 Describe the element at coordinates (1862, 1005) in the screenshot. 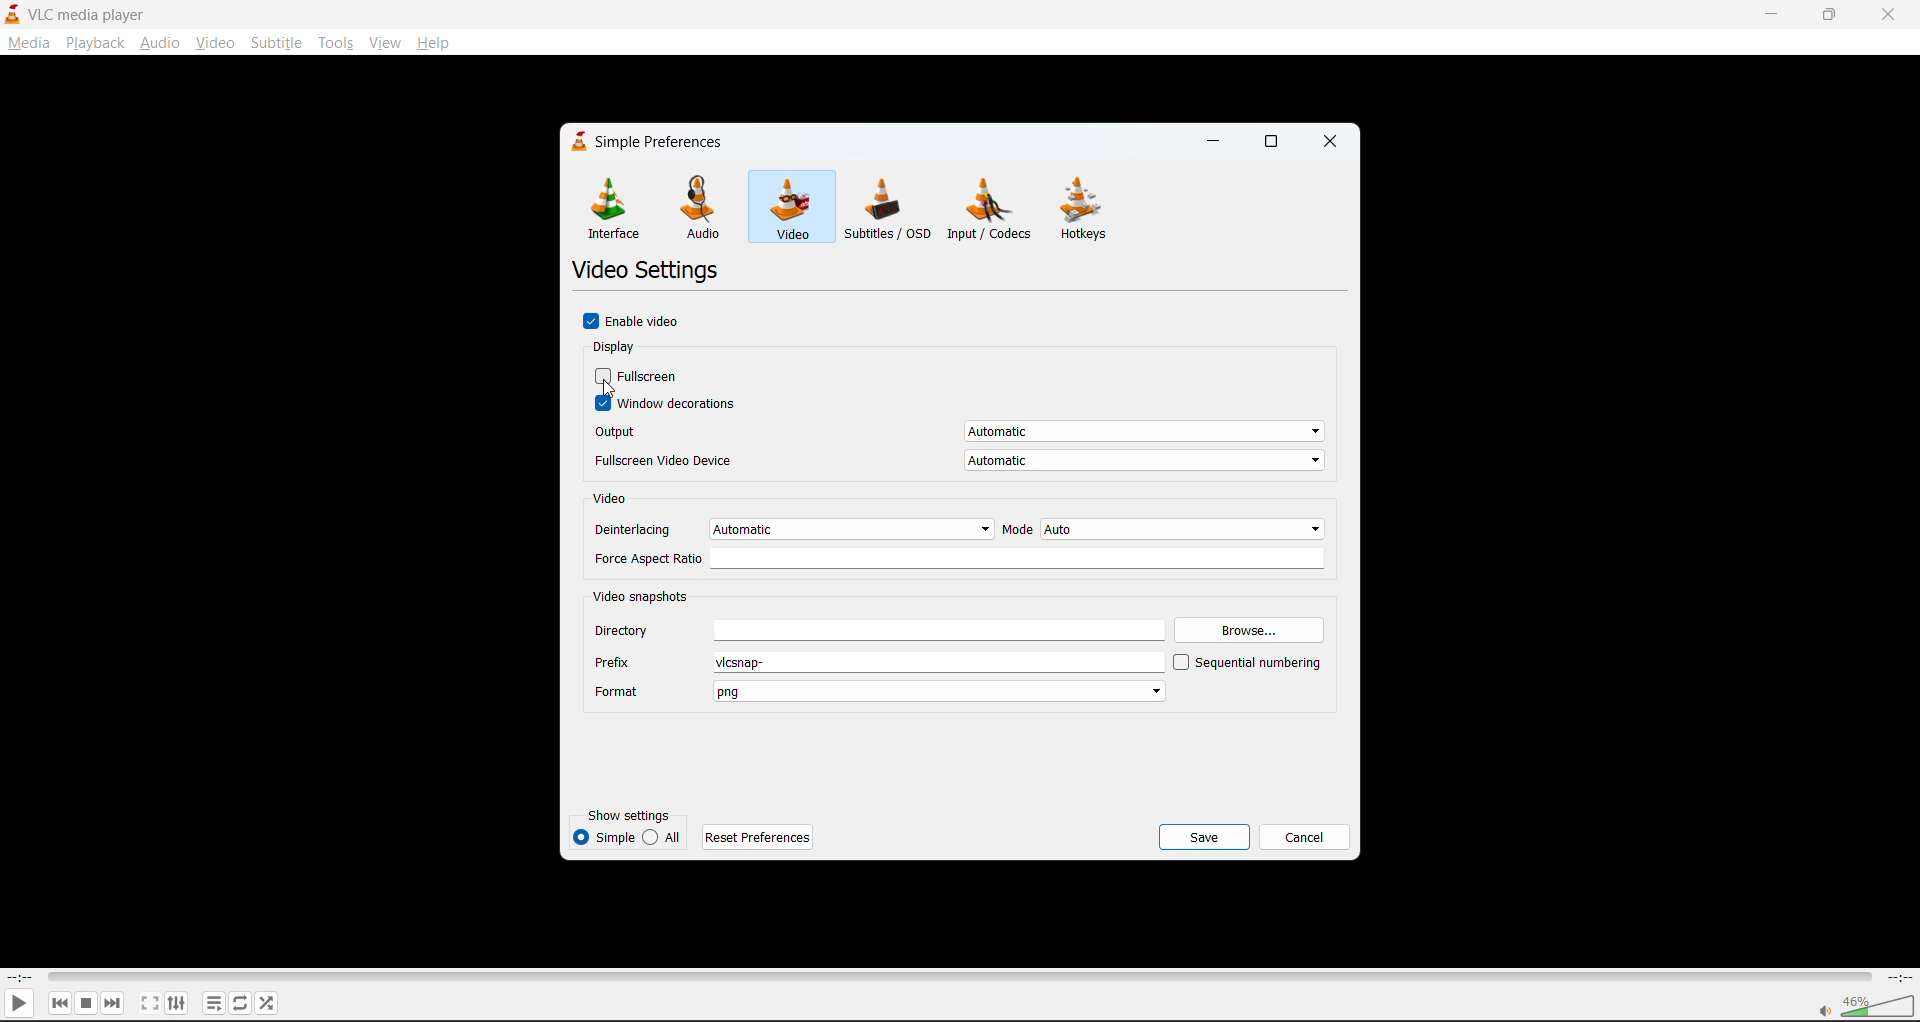

I see `volume` at that location.